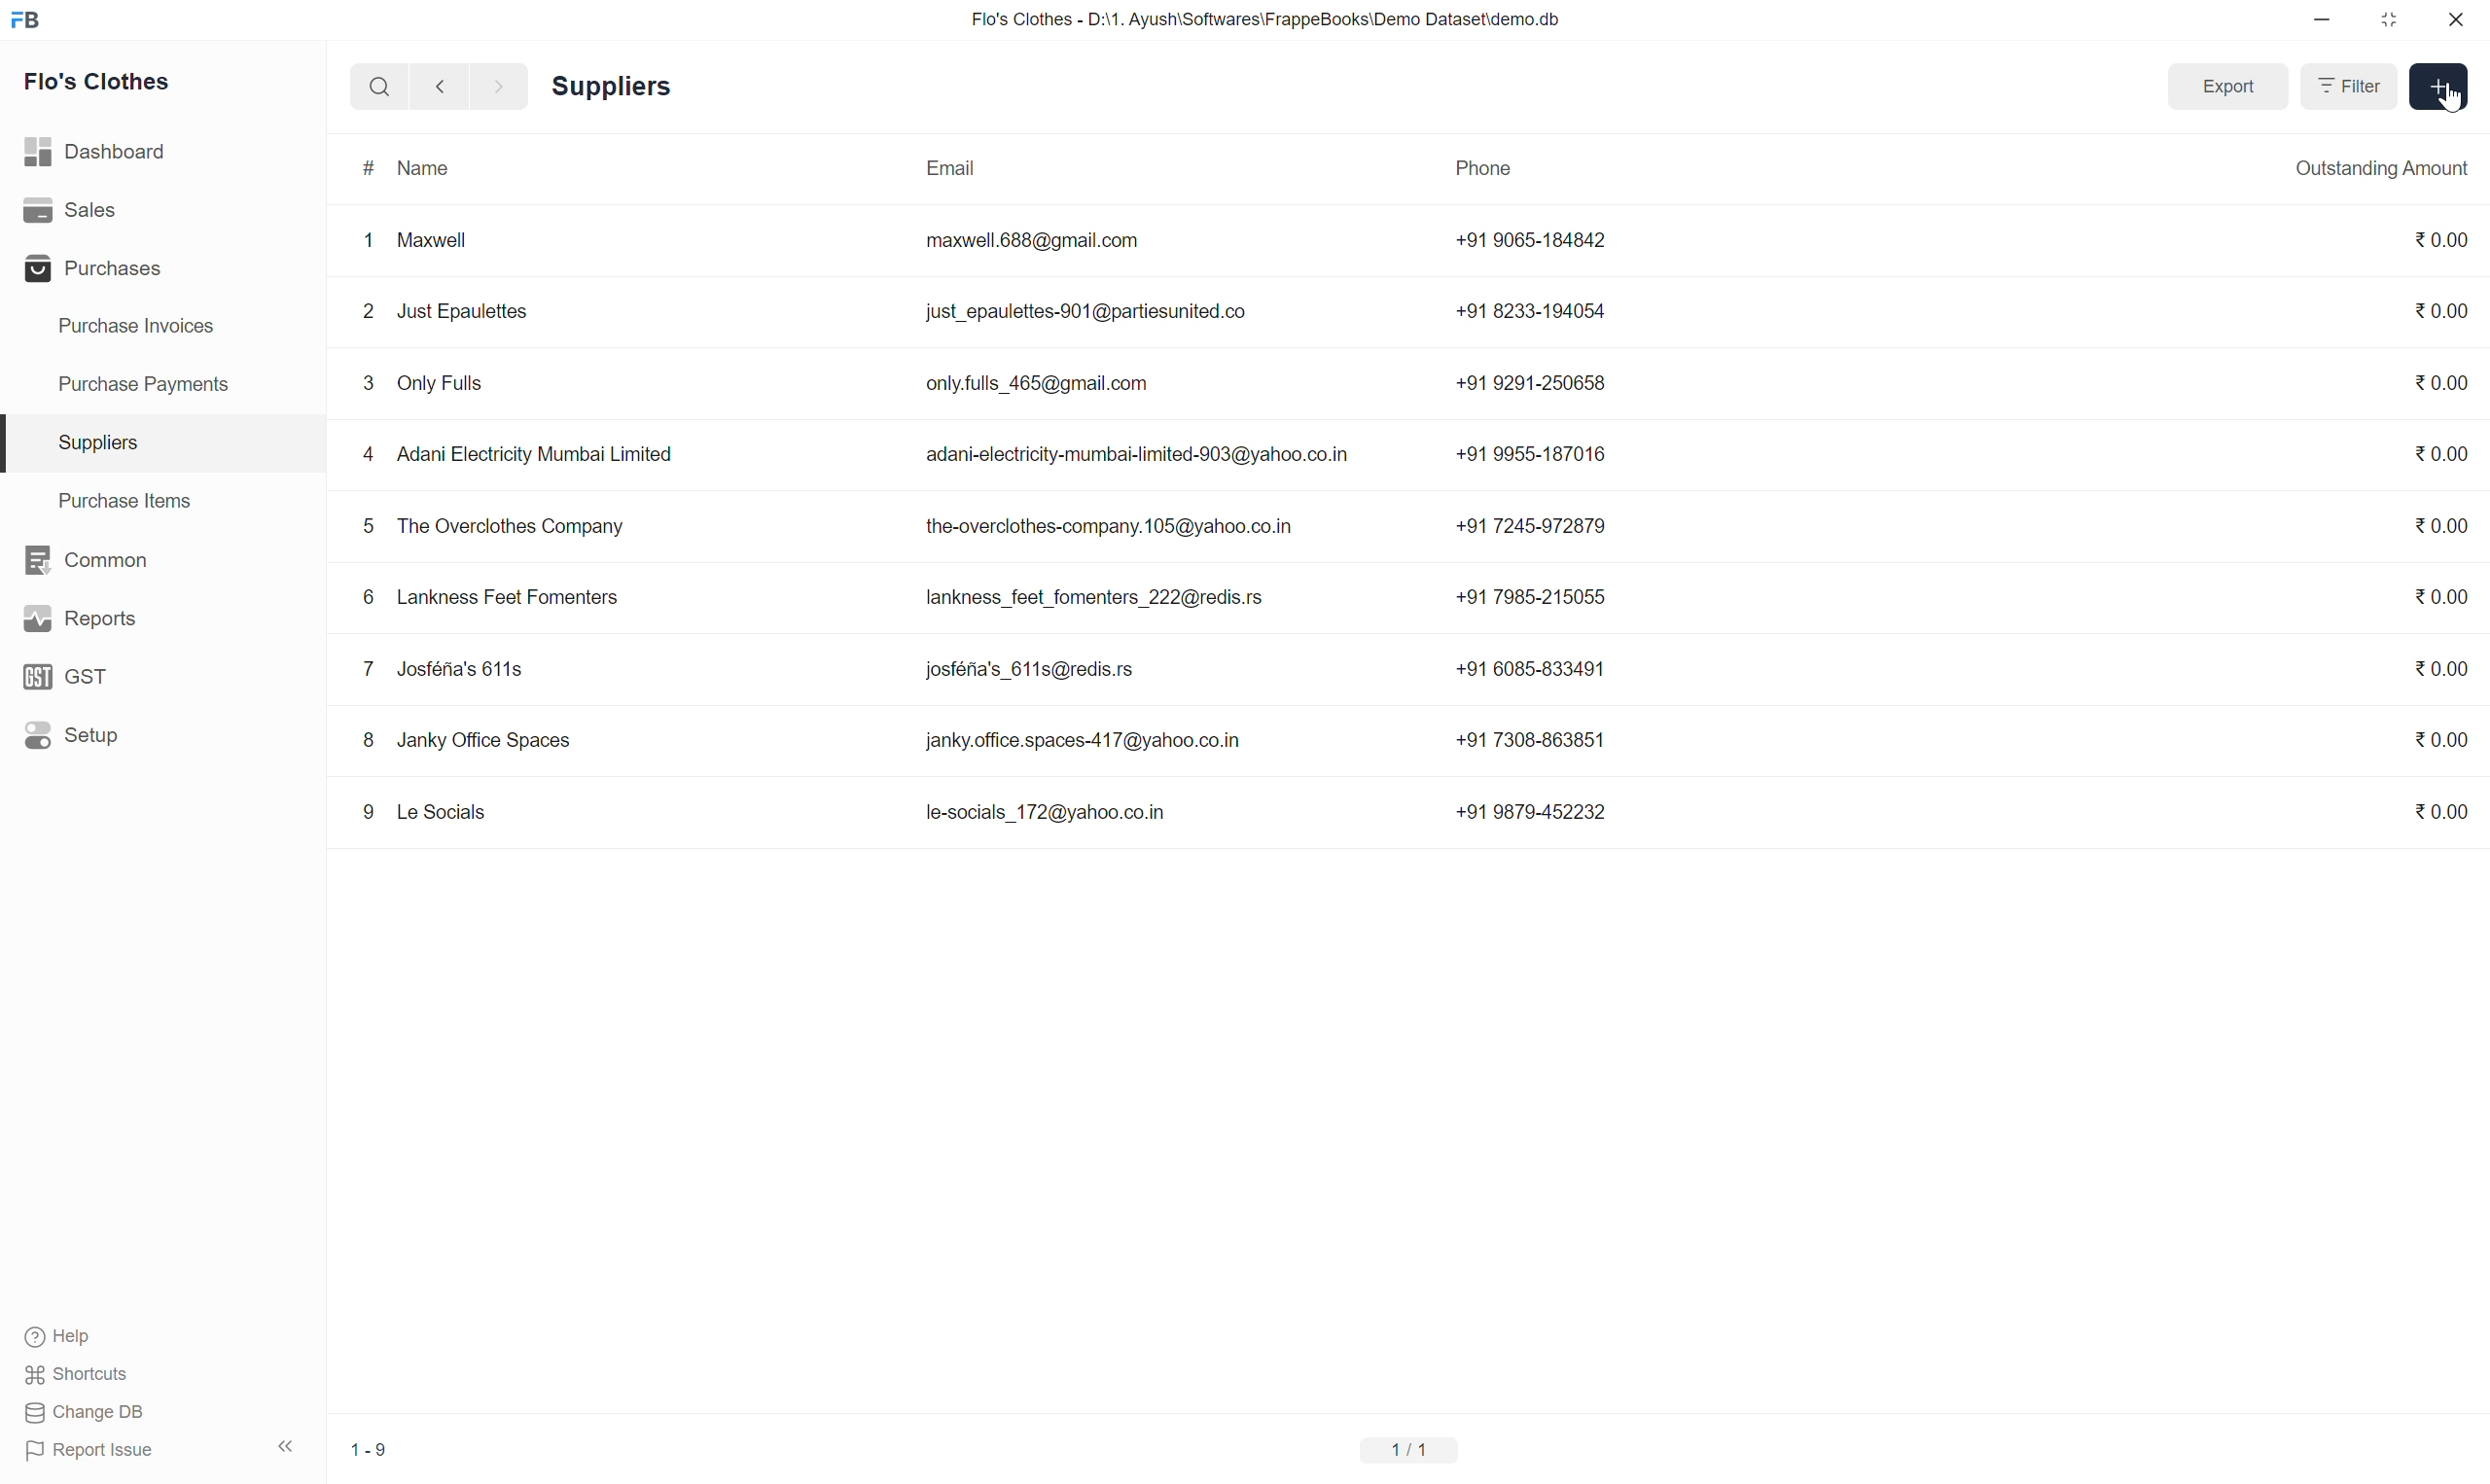  I want to click on Purchase Invoices, so click(161, 327).